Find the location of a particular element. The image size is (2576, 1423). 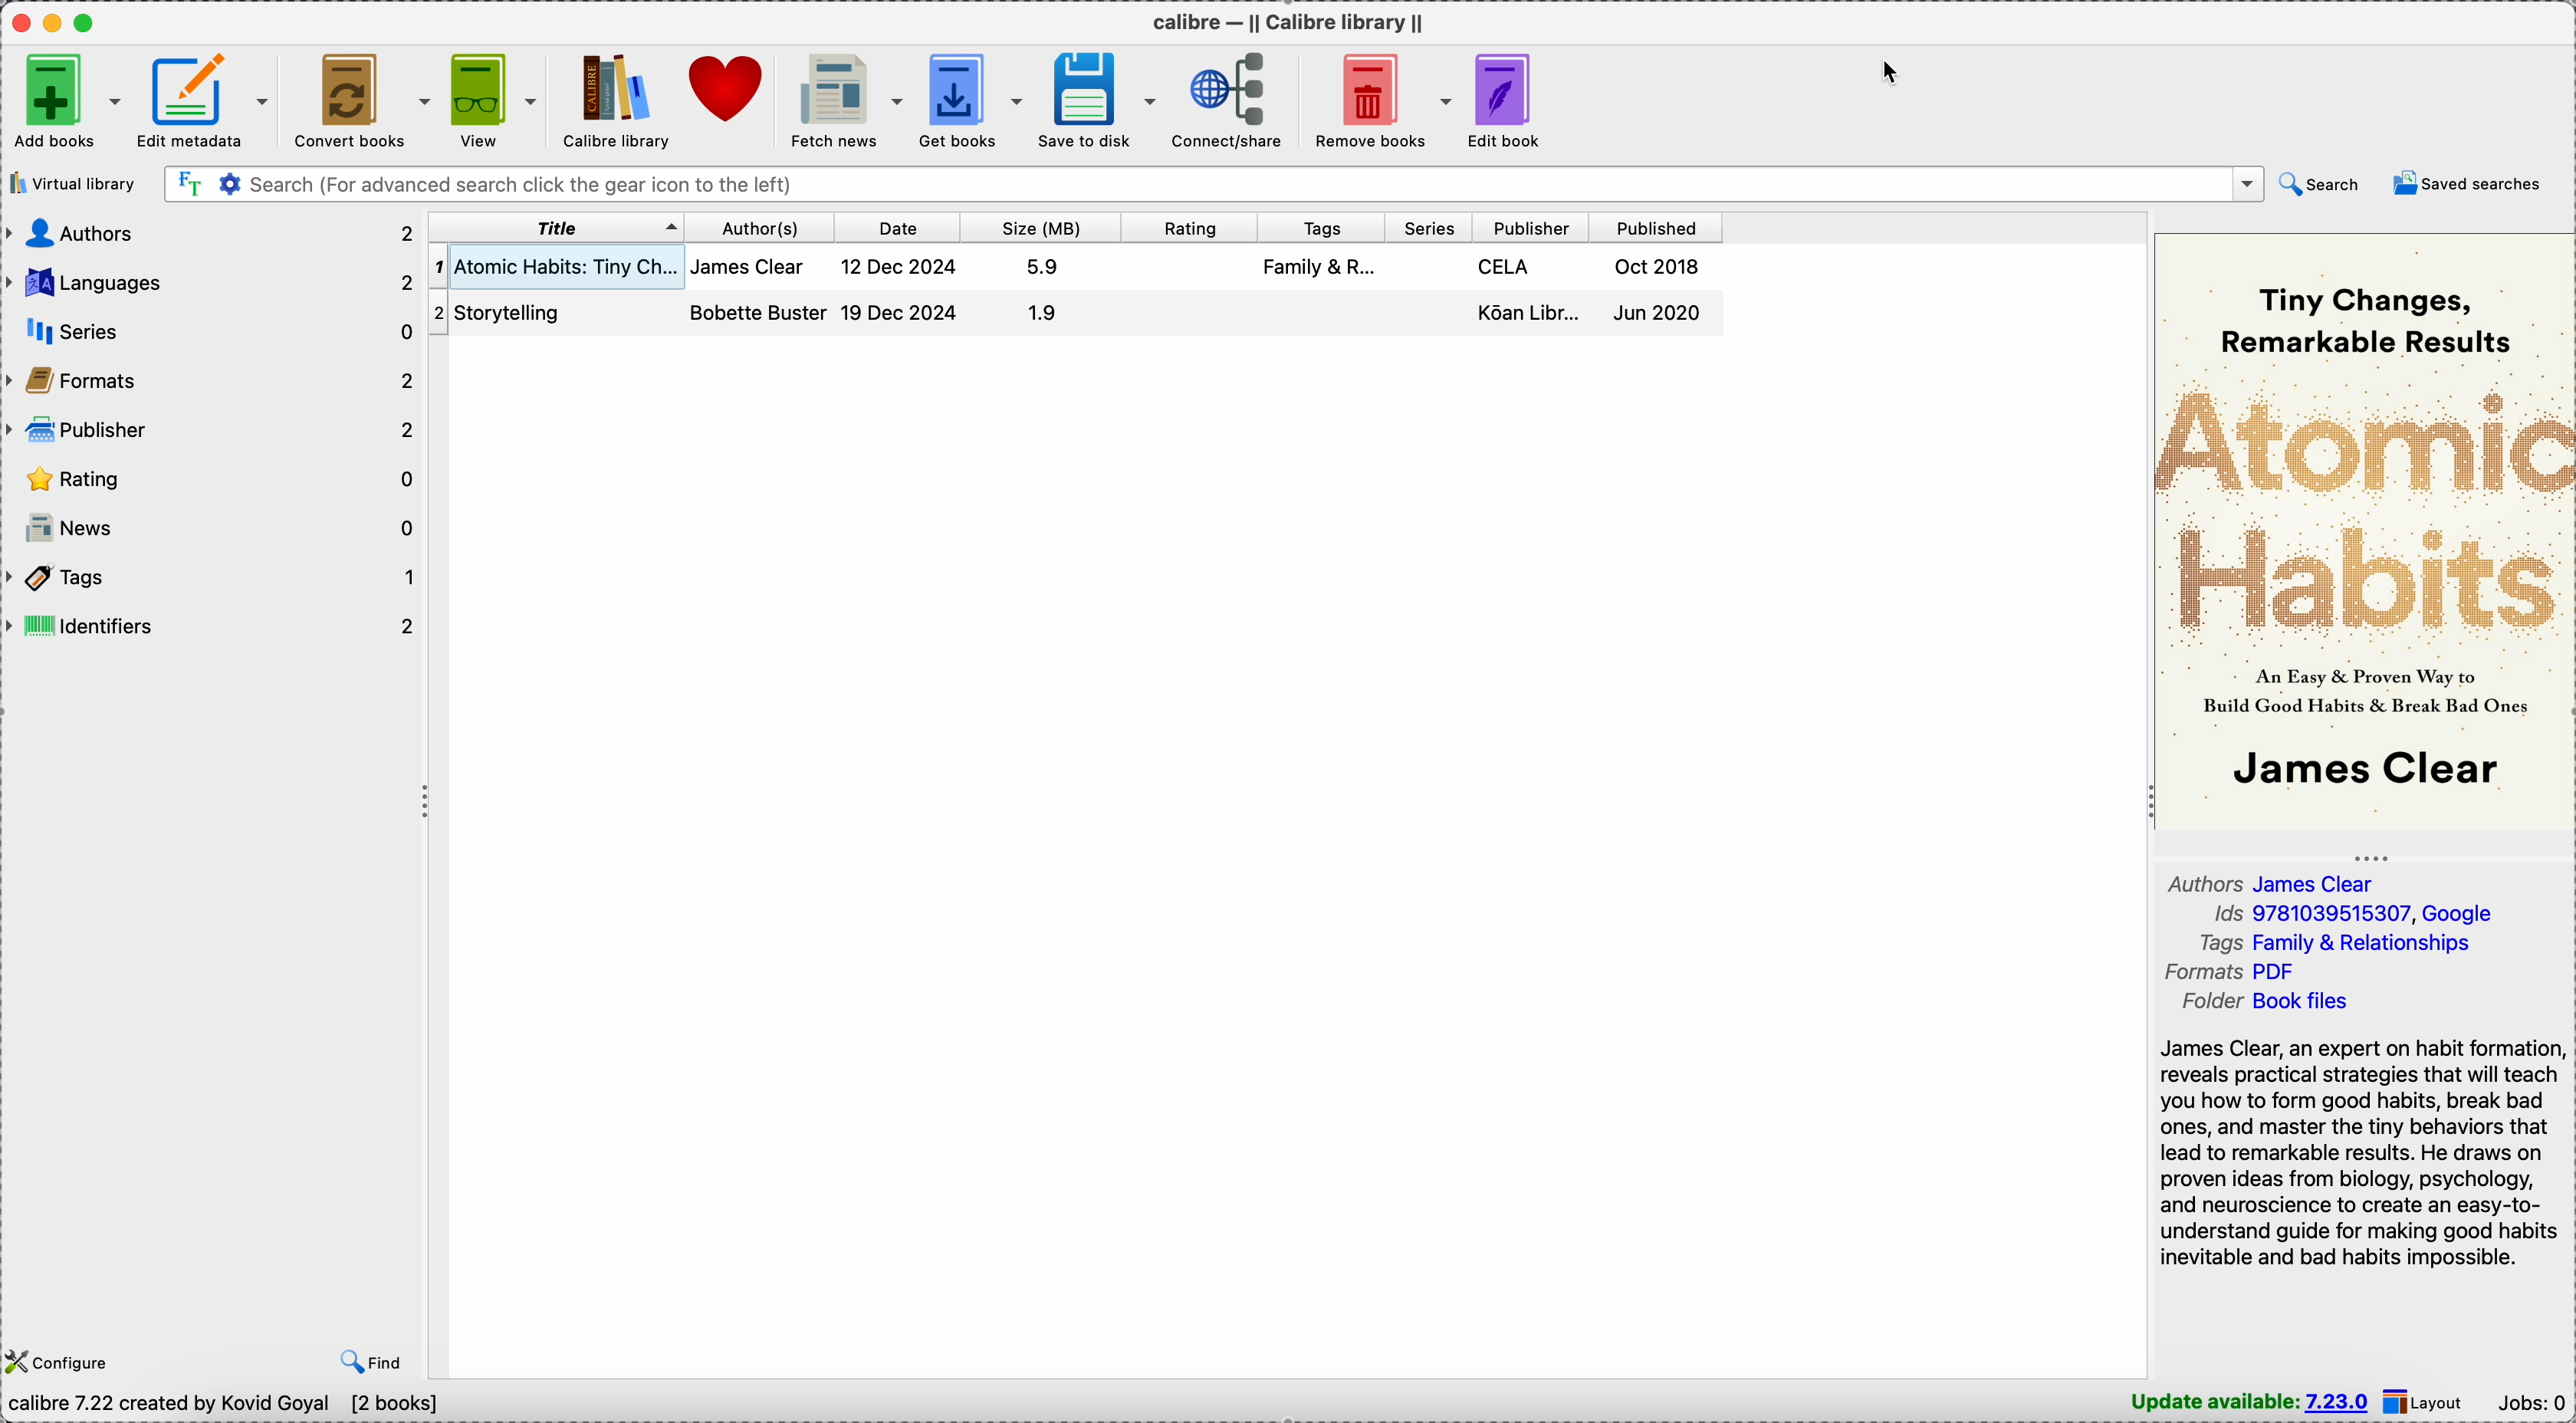

search bar is located at coordinates (1214, 183).